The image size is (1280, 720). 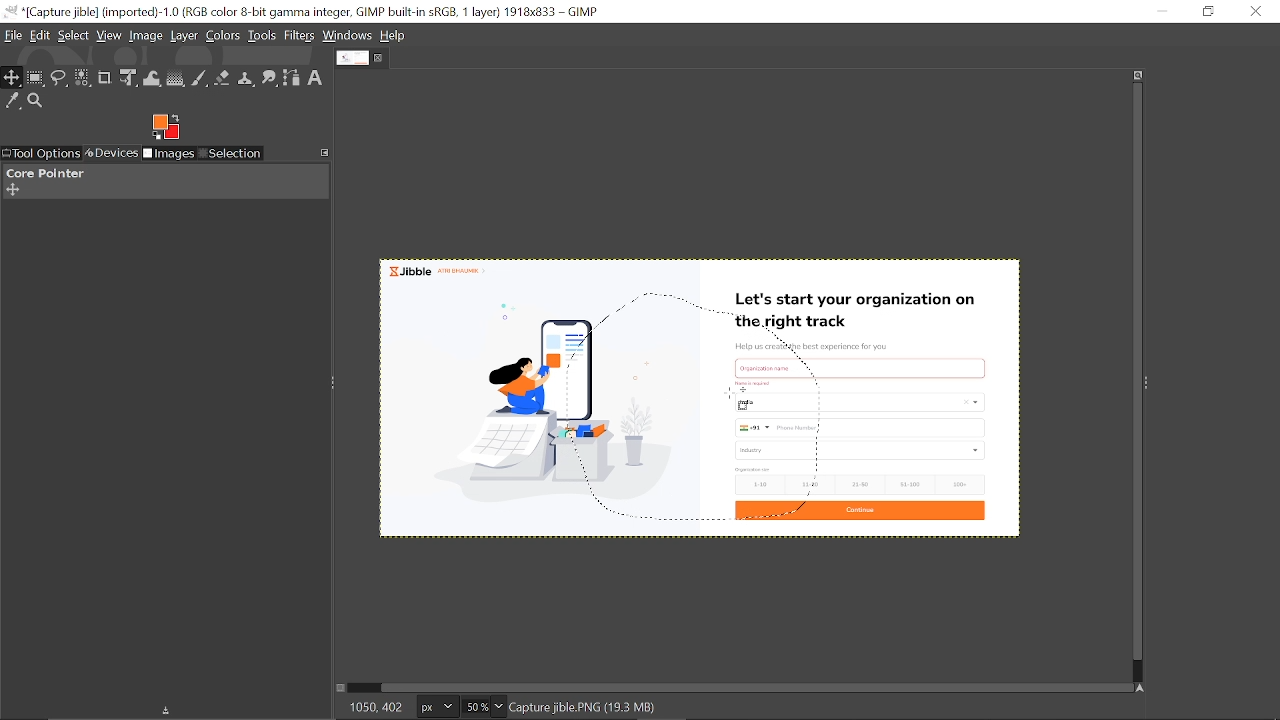 I want to click on Smudge tool, so click(x=271, y=79).